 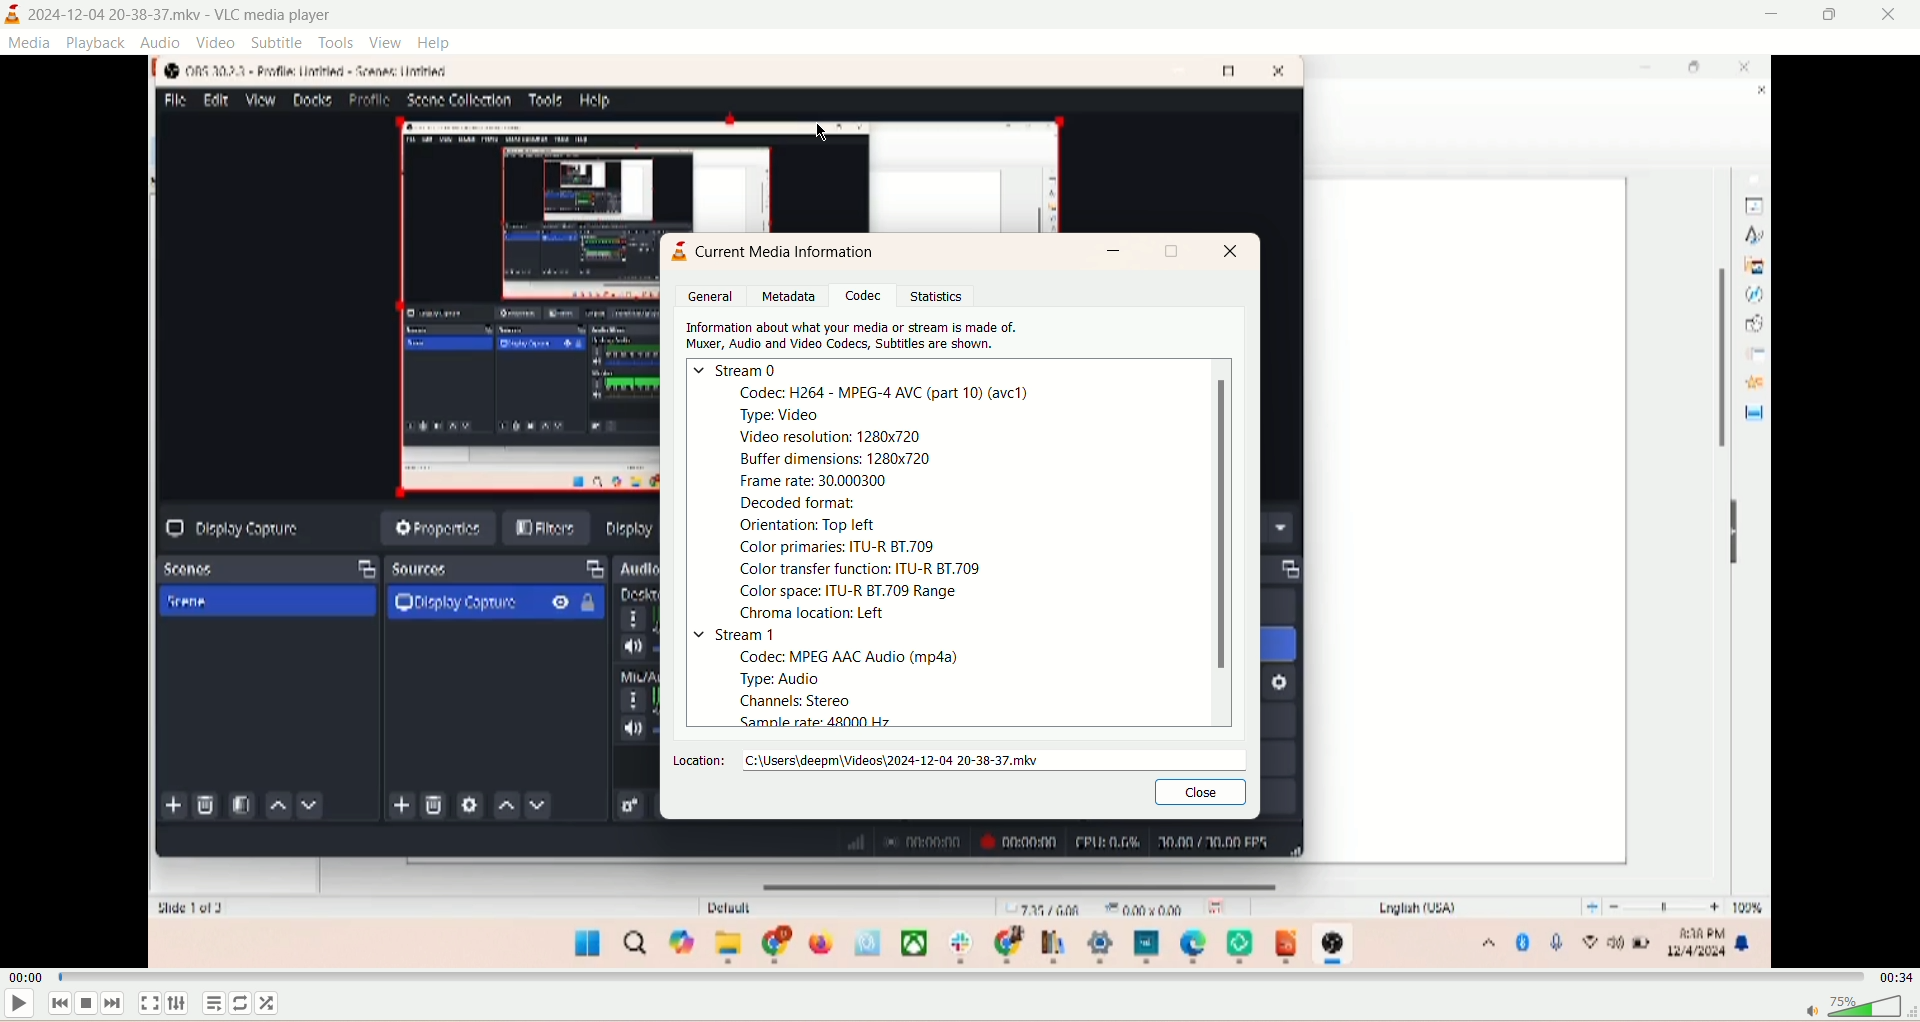 I want to click on Codec: H264 - MPEG-4 AVC (part 10) (avcT)Type: Video Video resolution: 1280x720Buffer dimensions: 1280x720Frame rate: 30000300Decoded format: Orientation: Top left Color primaries: ITU-R BT.709Color transfer function: ITU-R BT.709Color space: ITU-R BT.709 Range Chroma location: Left, so click(x=885, y=502).